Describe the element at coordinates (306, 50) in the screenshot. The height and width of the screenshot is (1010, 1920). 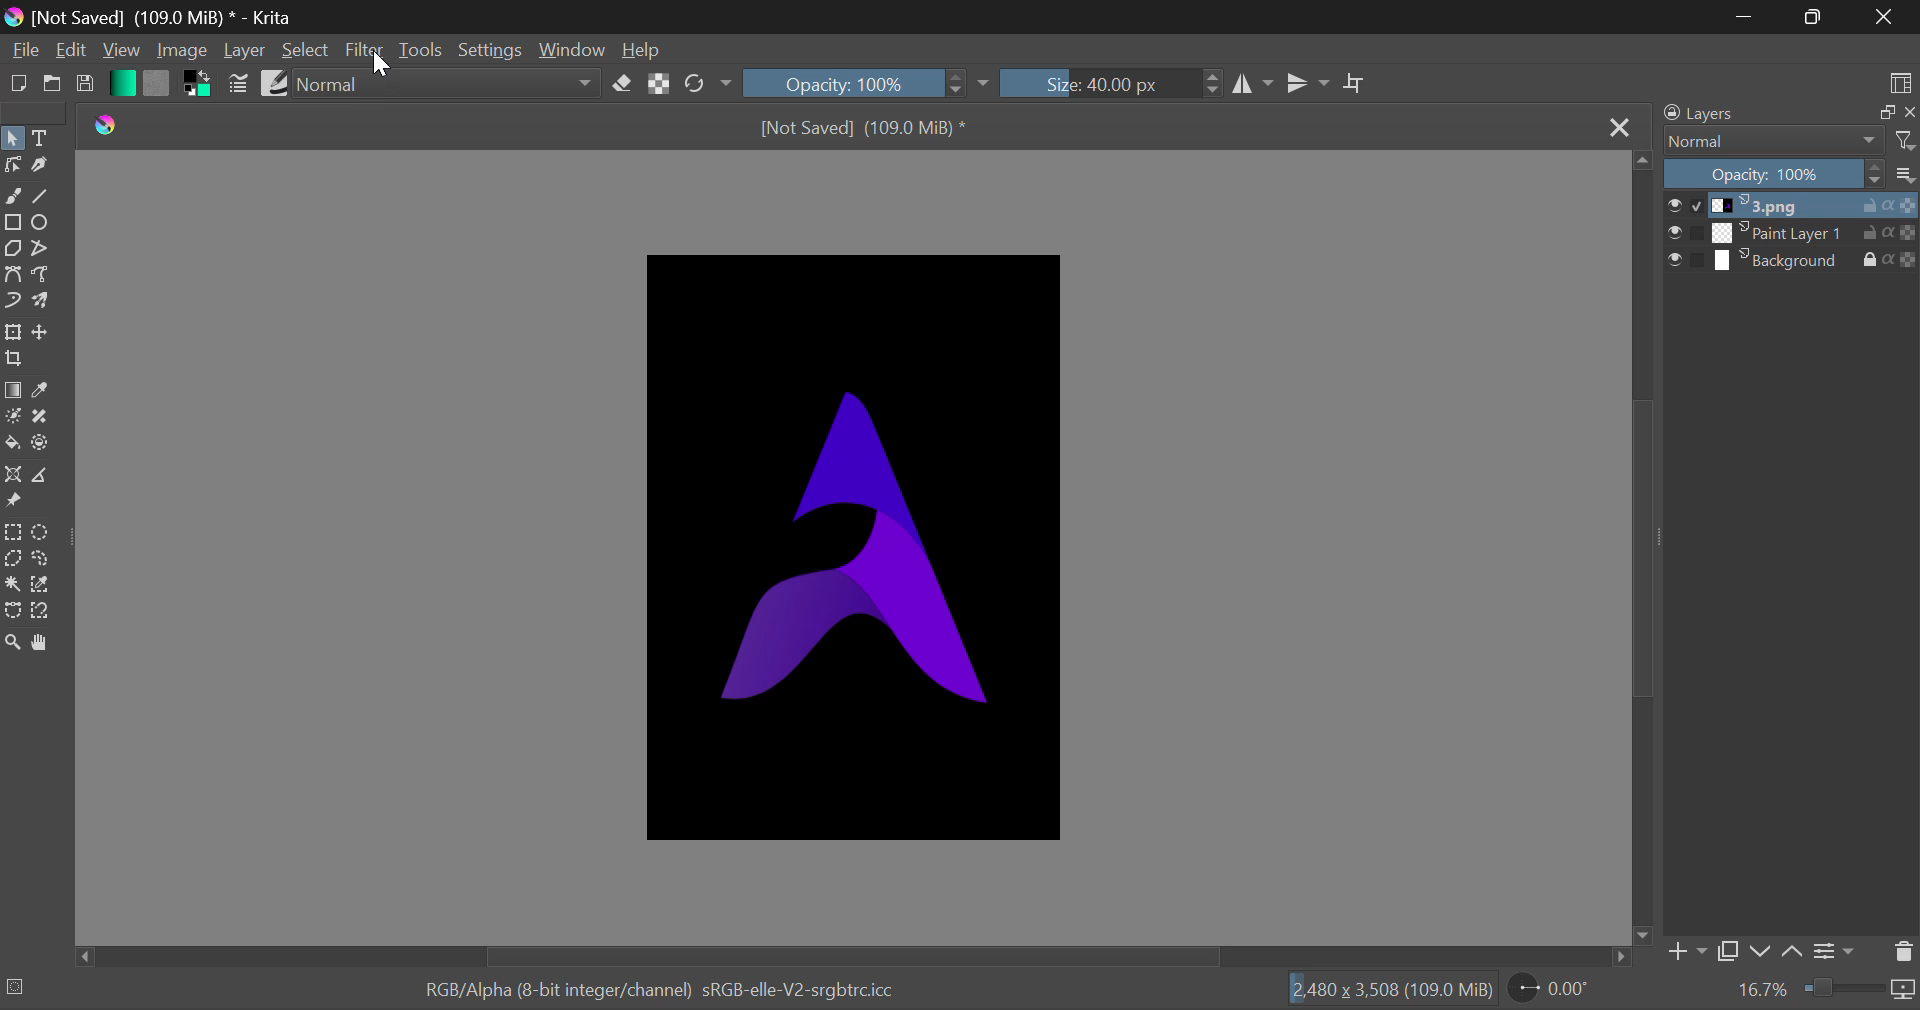
I see `Select` at that location.